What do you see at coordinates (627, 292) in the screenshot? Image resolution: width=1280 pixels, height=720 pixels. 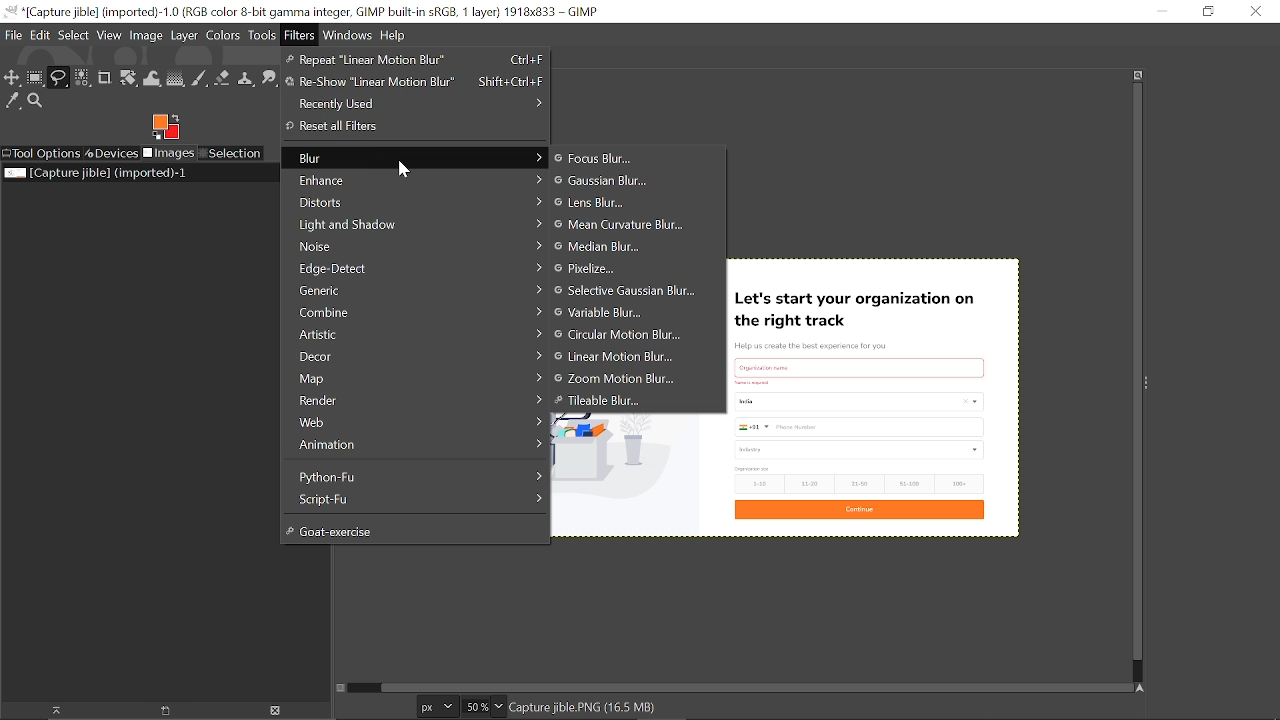 I see `Selective gaussian blur` at bounding box center [627, 292].